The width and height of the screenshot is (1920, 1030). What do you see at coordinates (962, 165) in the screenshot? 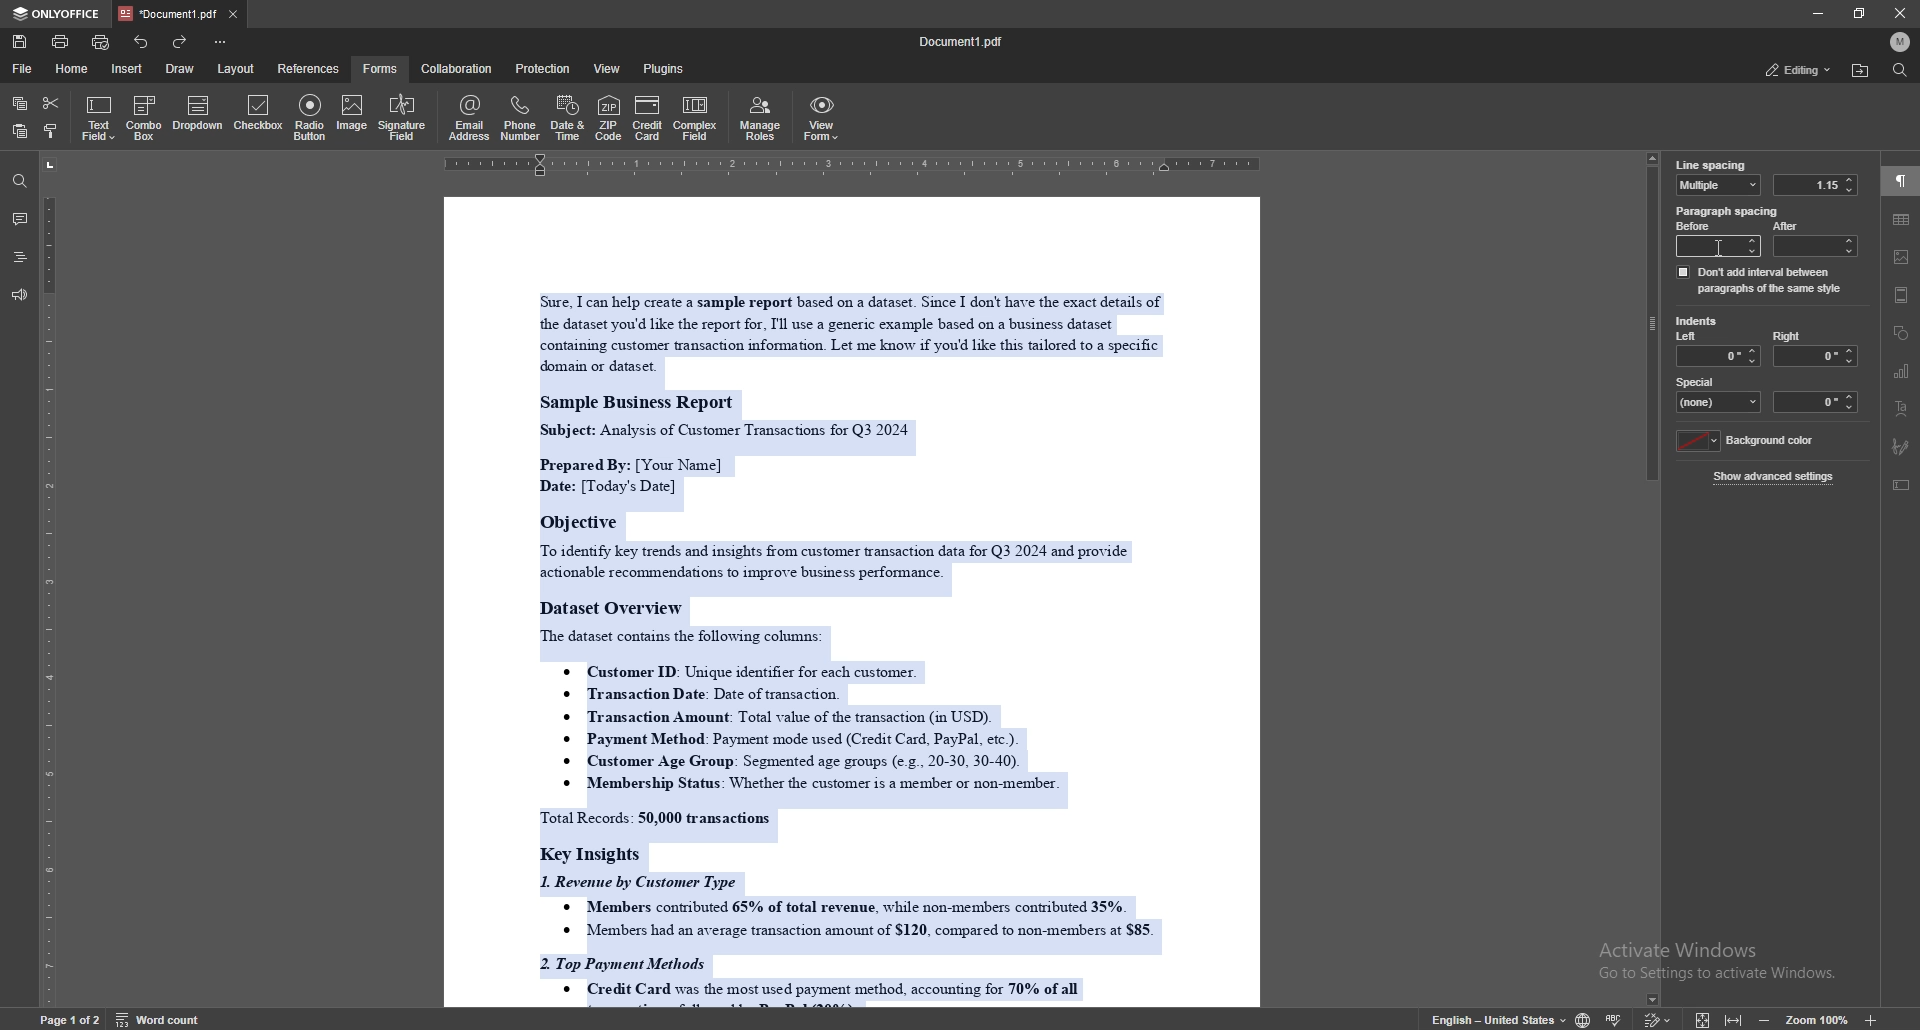
I see `horizontal scale` at bounding box center [962, 165].